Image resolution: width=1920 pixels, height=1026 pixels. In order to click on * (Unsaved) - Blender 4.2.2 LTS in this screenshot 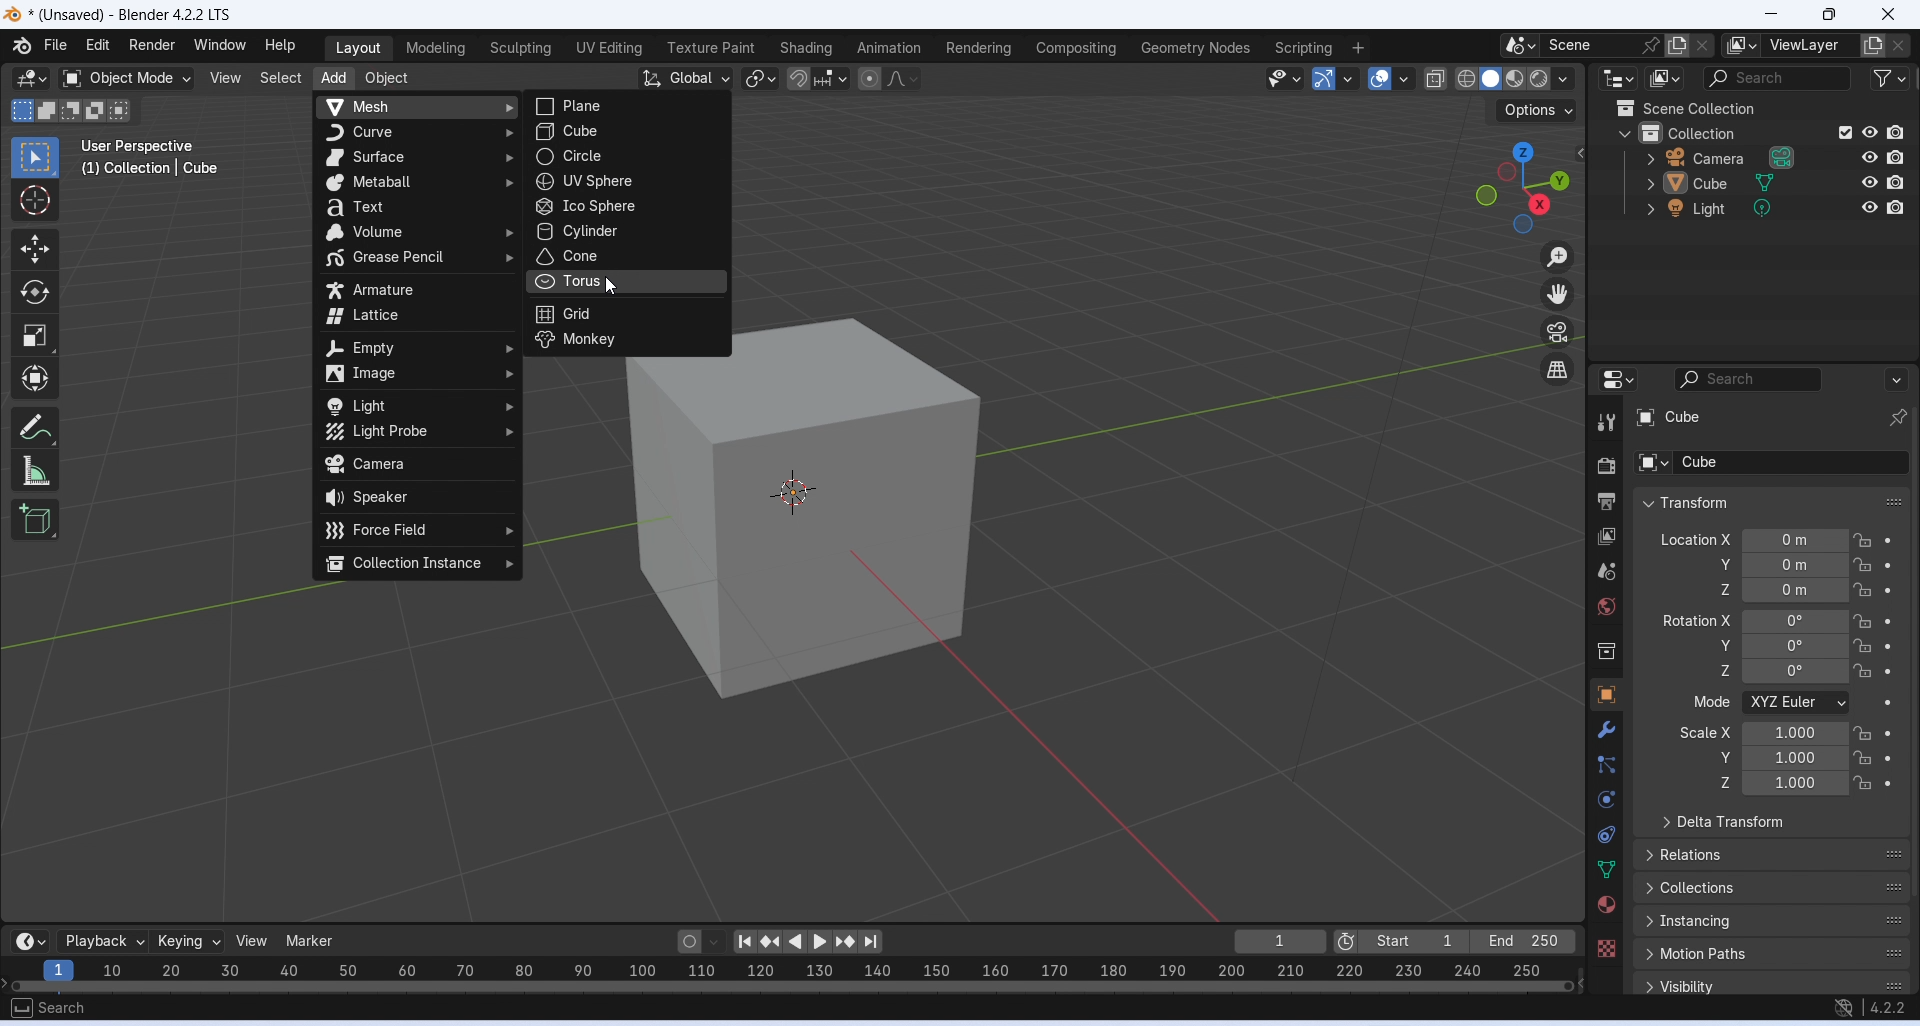, I will do `click(135, 15)`.